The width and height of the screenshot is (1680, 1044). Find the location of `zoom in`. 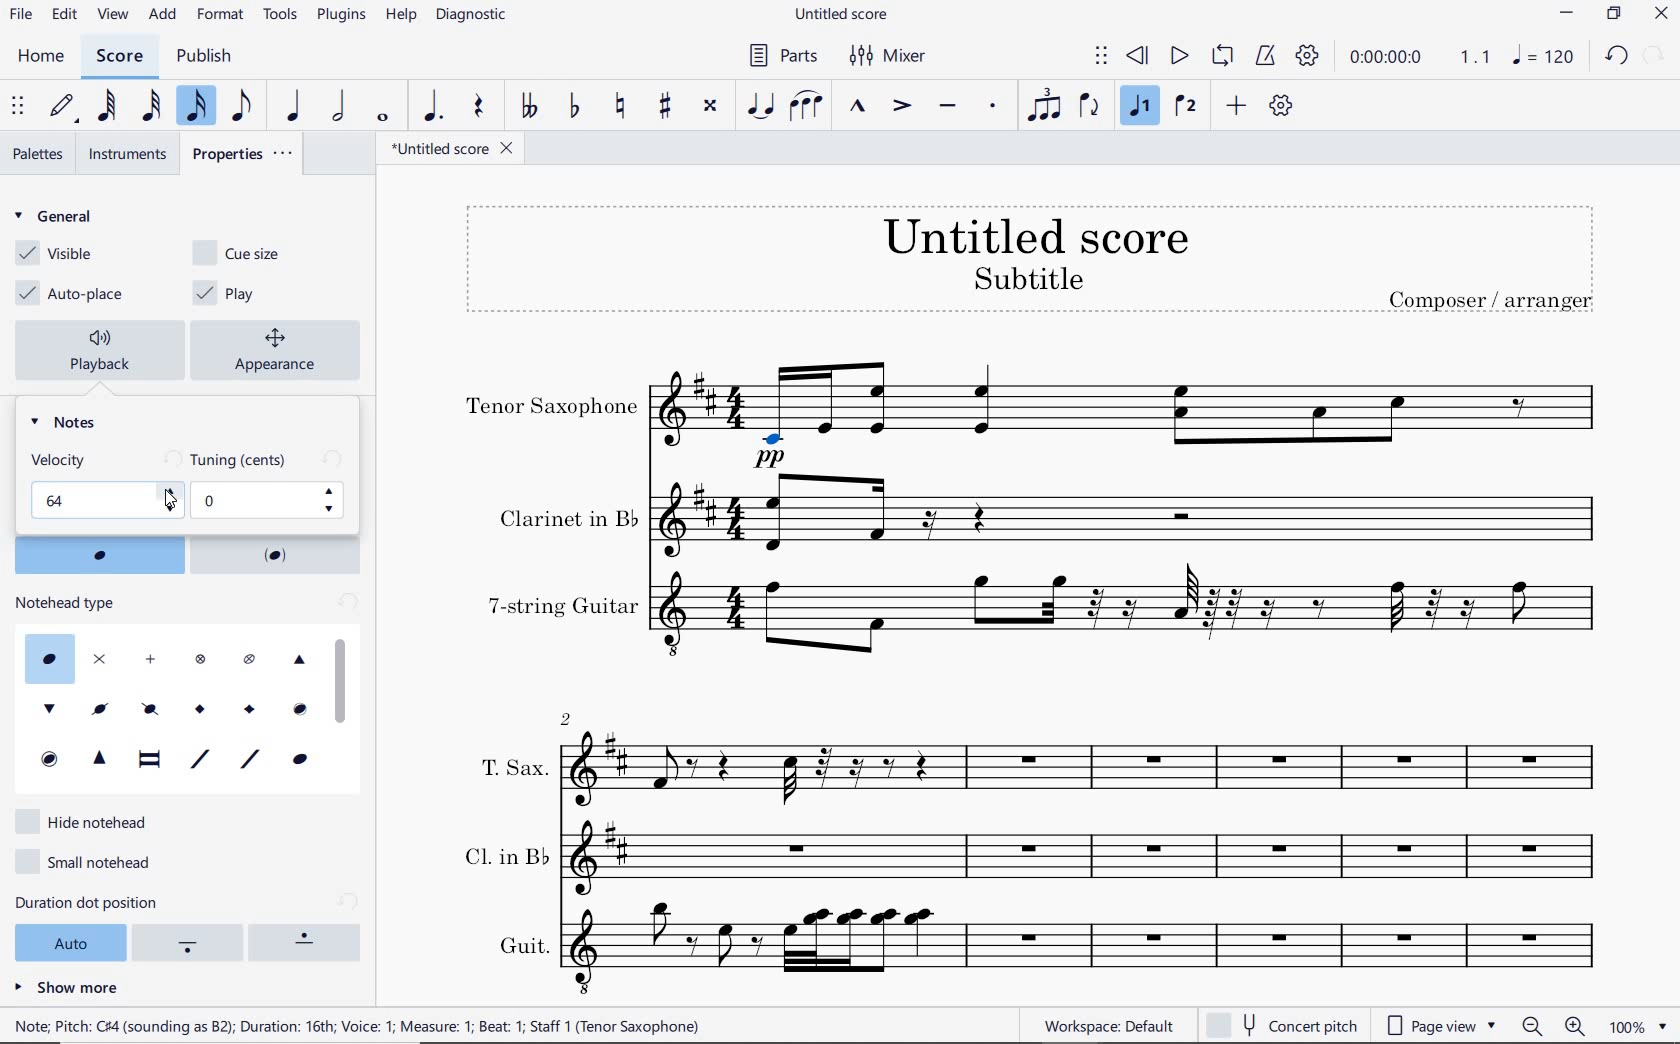

zoom in is located at coordinates (1579, 1025).